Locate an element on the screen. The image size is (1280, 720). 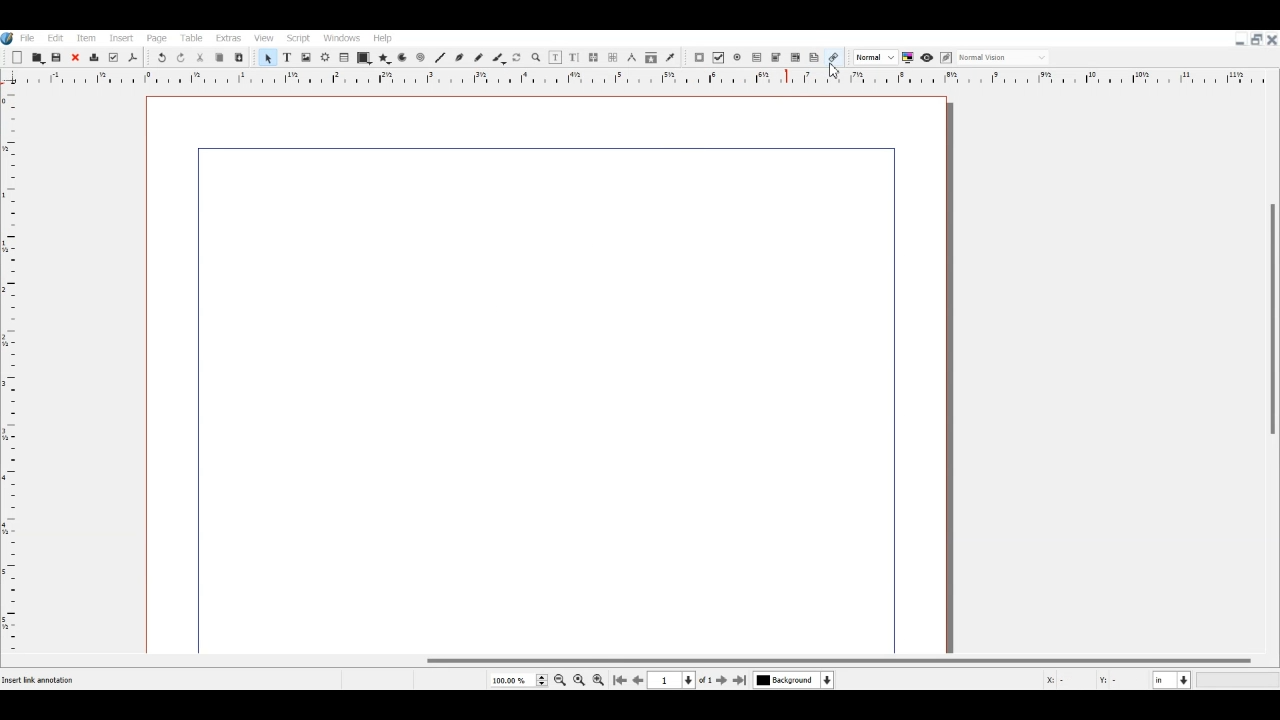
Select the visual appearance on display is located at coordinates (1004, 56).